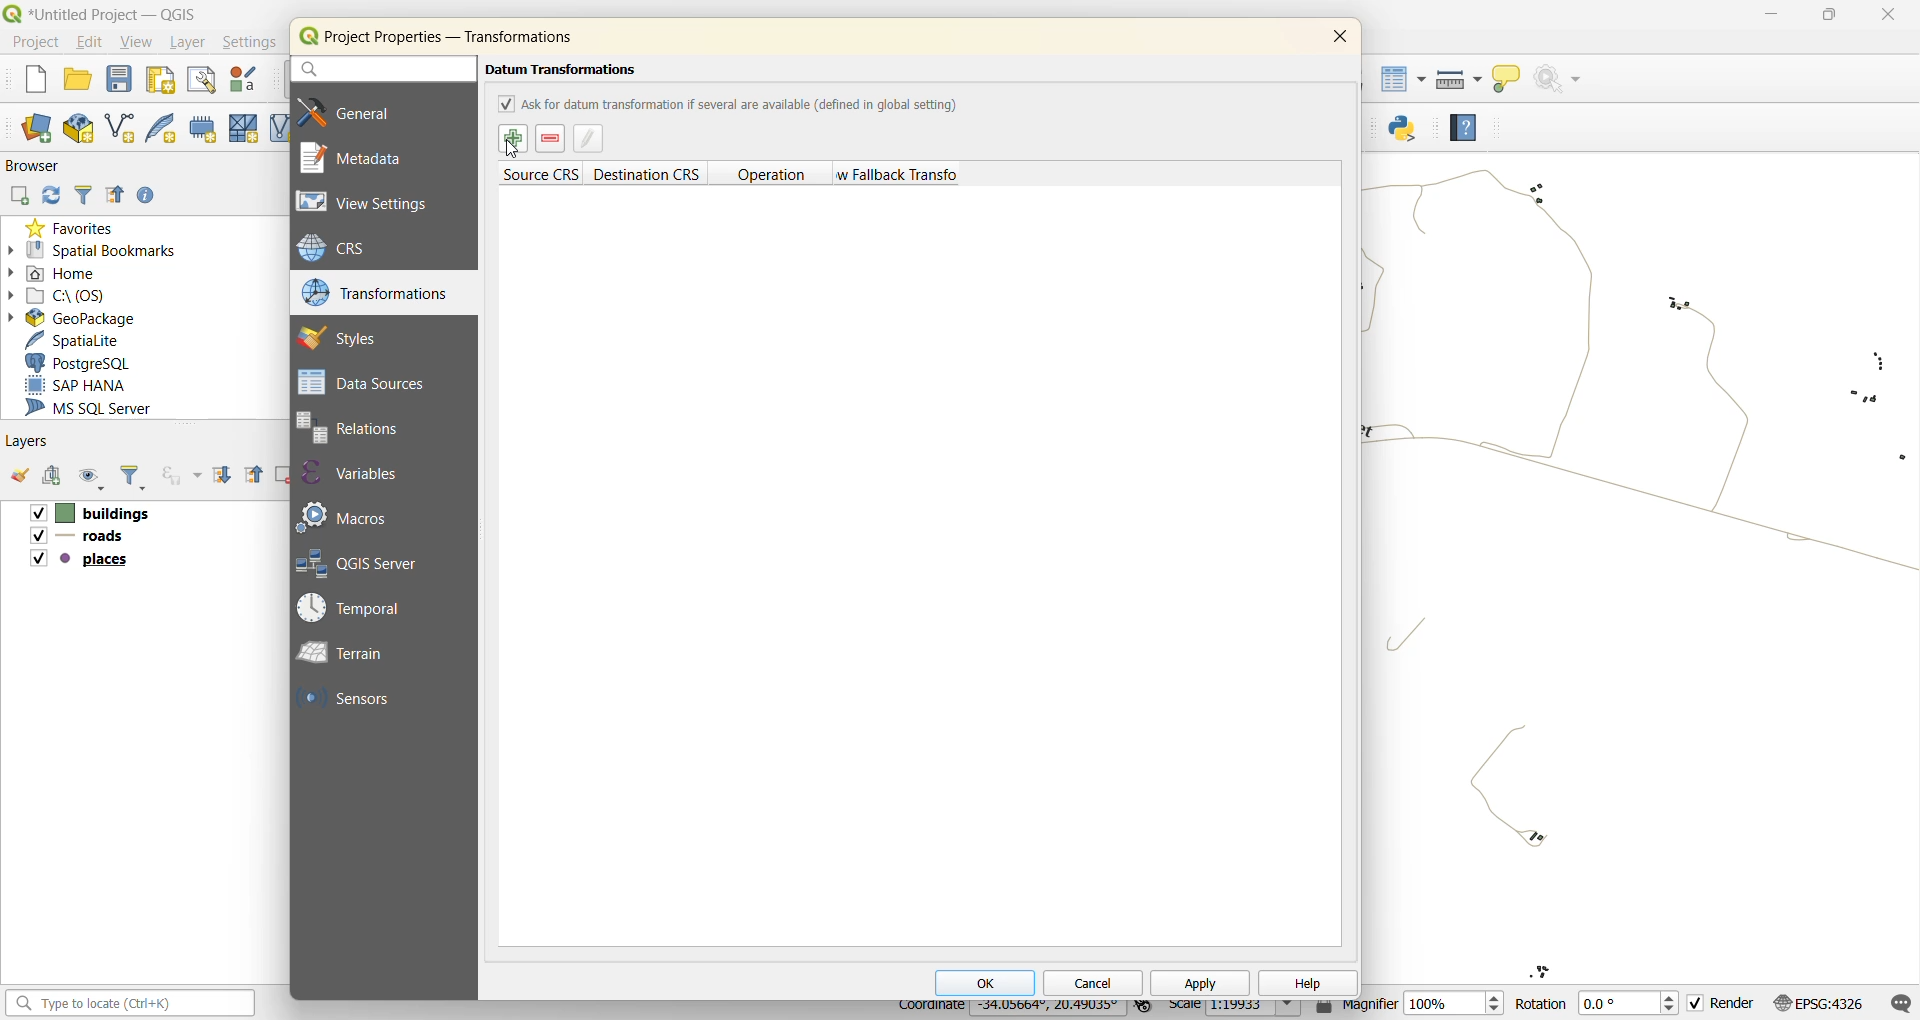 This screenshot has height=1020, width=1920. Describe the element at coordinates (238, 79) in the screenshot. I see `style manager` at that location.